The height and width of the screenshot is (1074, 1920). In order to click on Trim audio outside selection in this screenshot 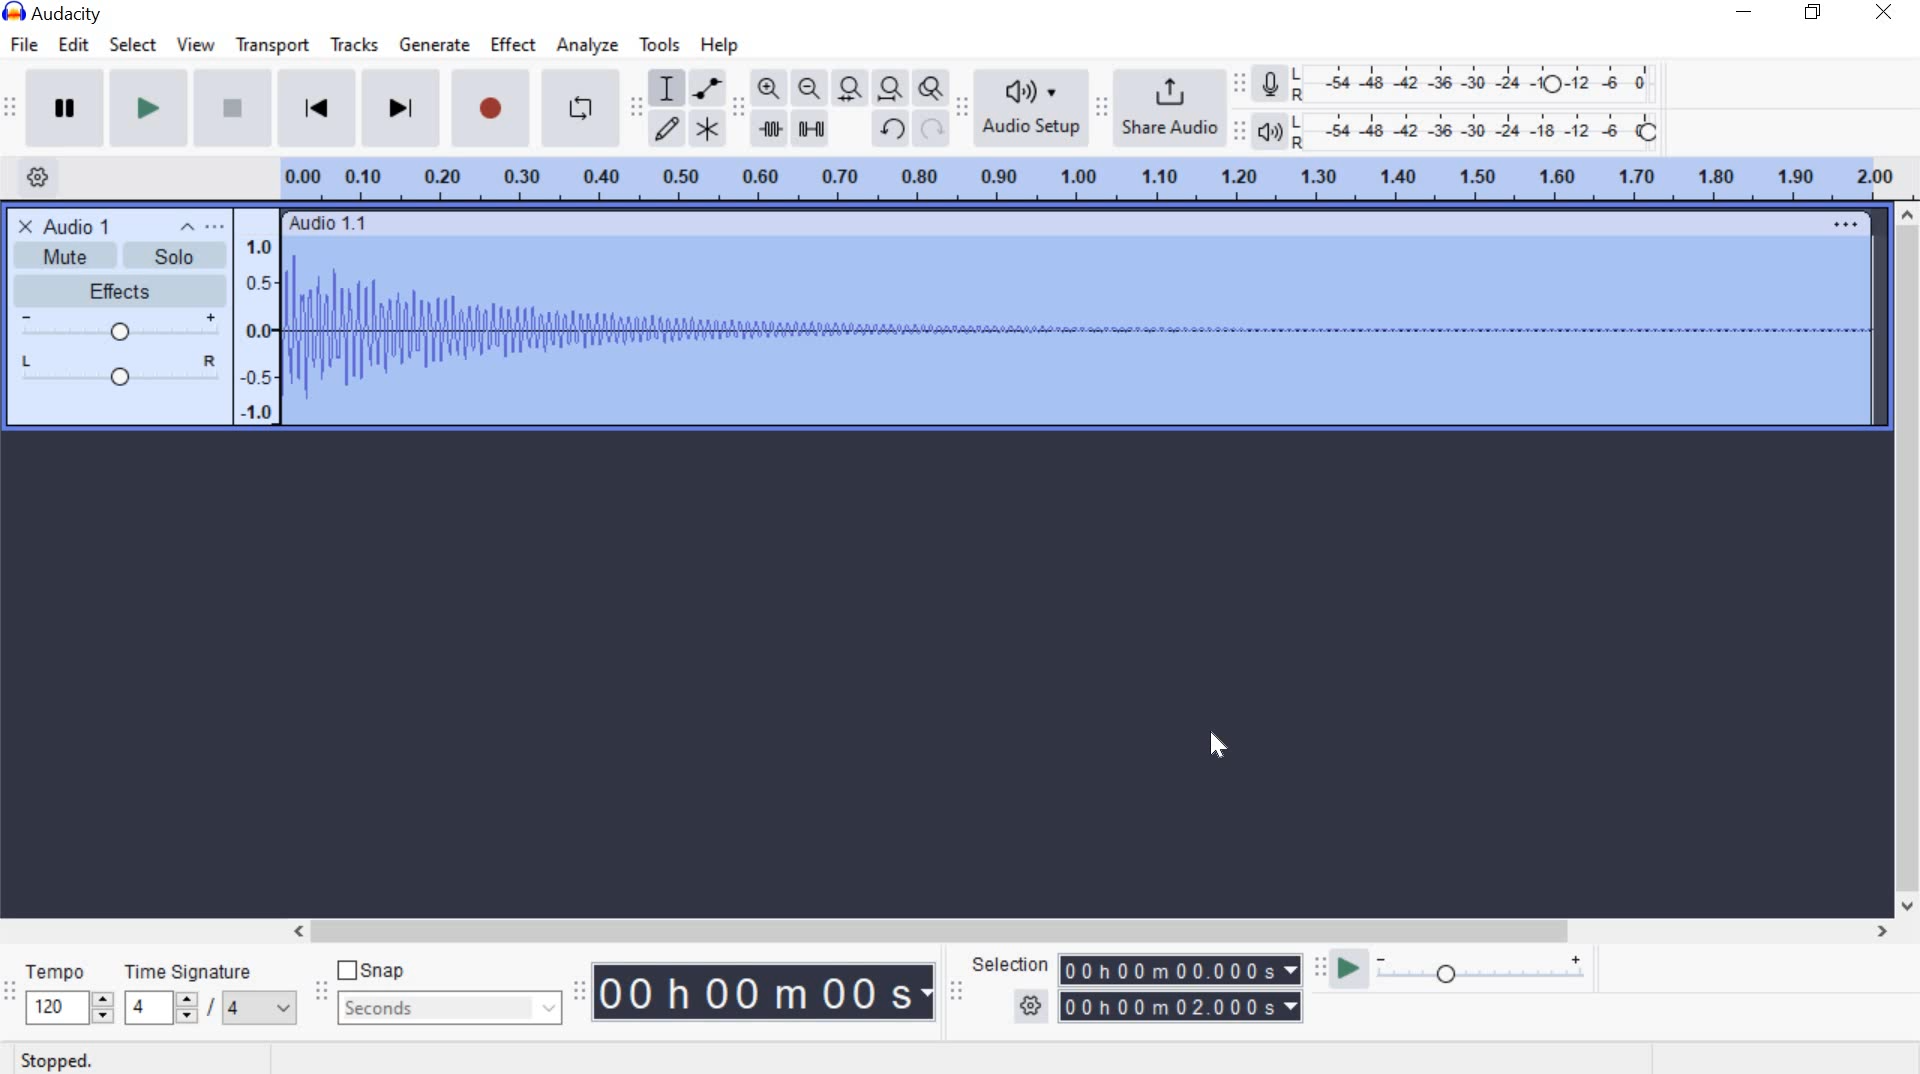, I will do `click(770, 133)`.